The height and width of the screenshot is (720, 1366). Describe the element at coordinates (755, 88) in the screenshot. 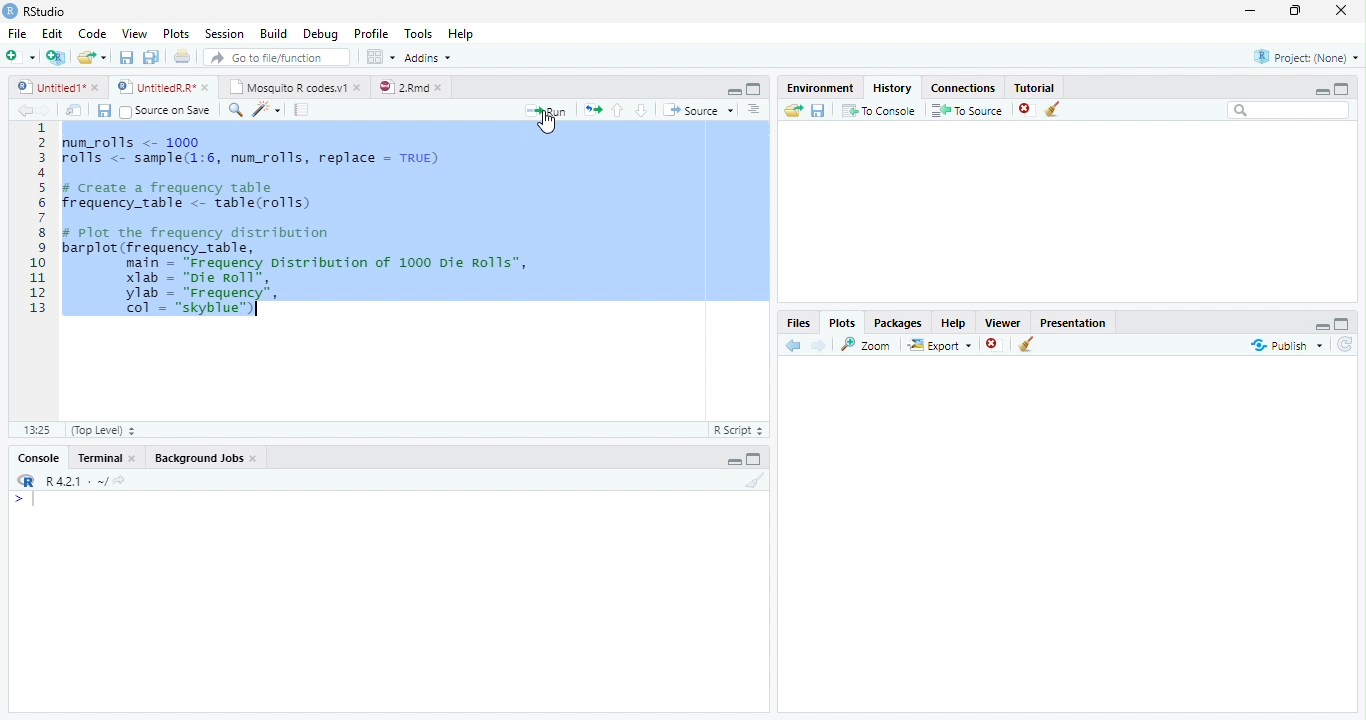

I see `Full Screen` at that location.